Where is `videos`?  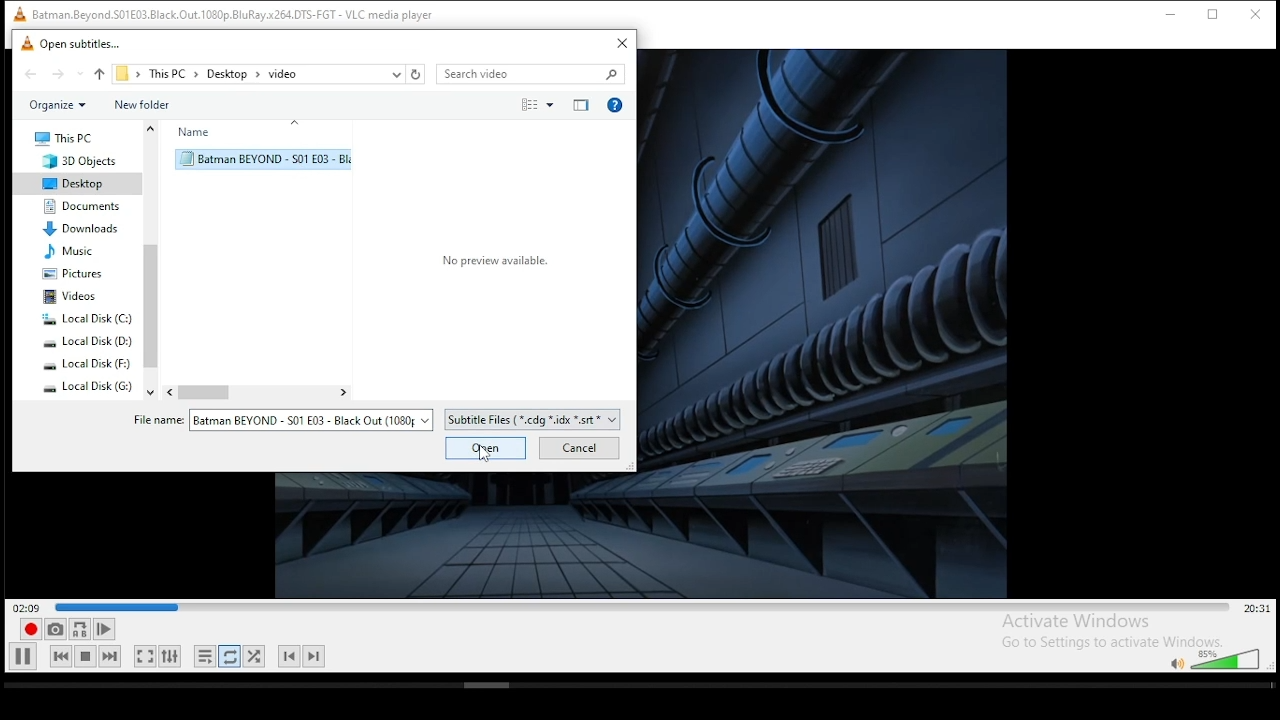 videos is located at coordinates (70, 296).